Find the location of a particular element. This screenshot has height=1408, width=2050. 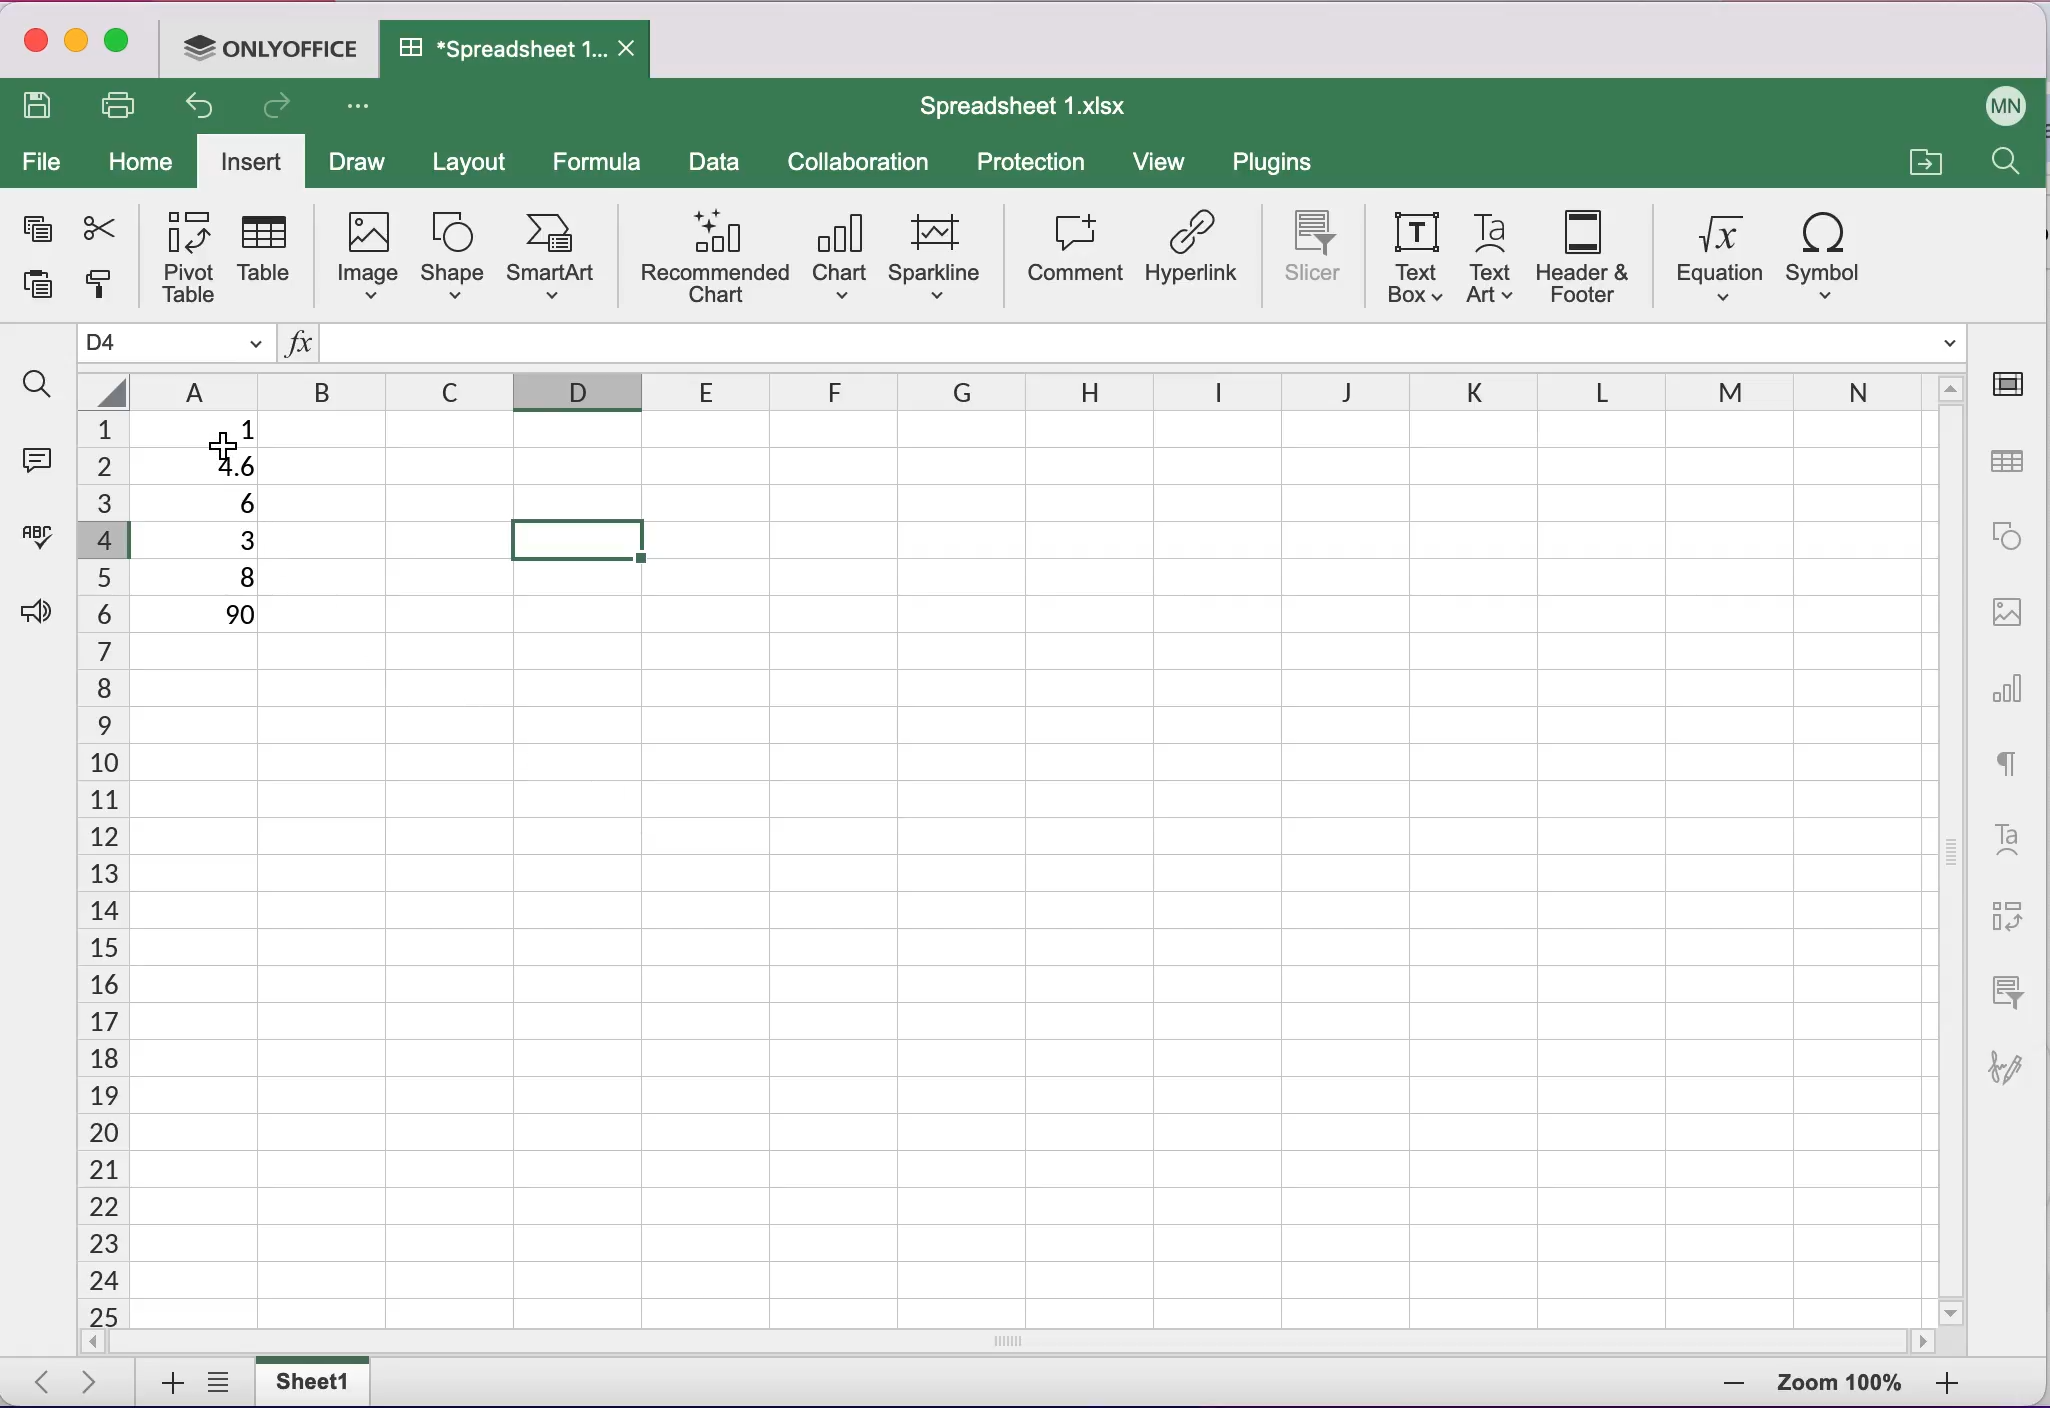

find is located at coordinates (1997, 162).